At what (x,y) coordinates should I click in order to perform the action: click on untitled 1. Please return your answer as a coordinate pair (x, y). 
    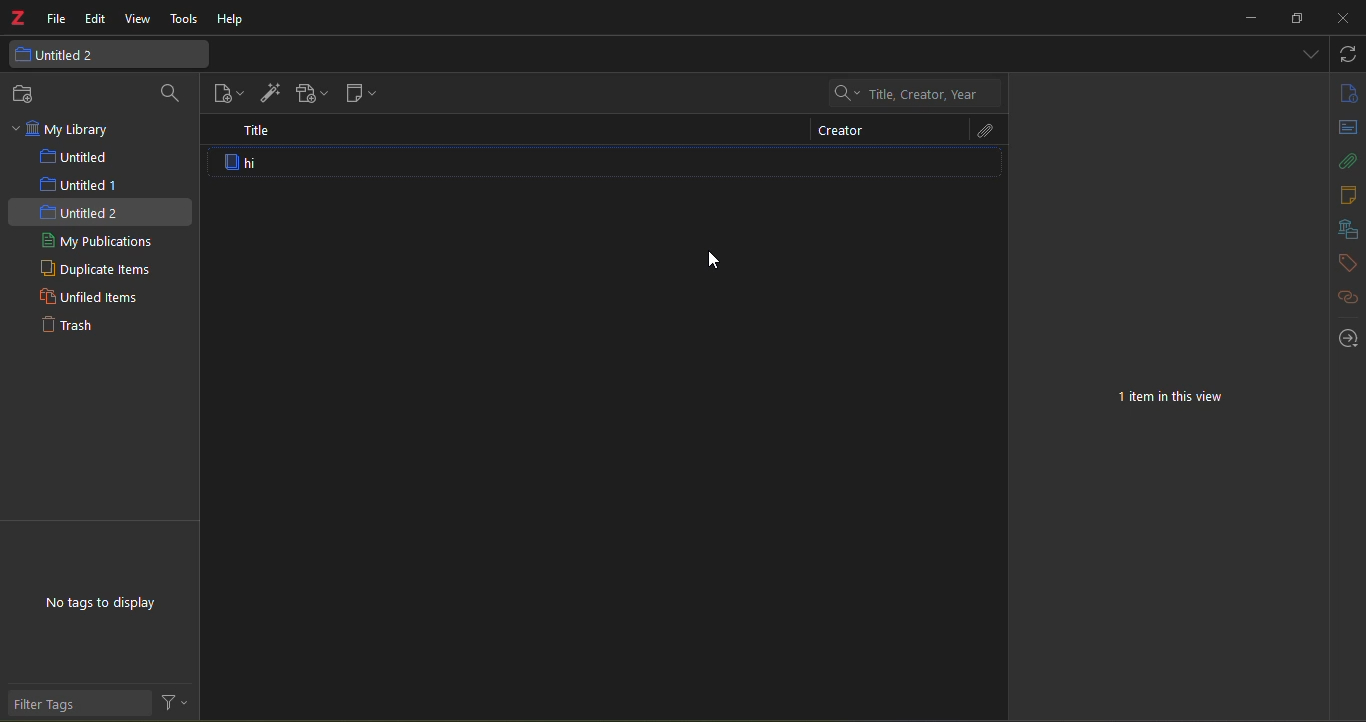
    Looking at the image, I should click on (80, 185).